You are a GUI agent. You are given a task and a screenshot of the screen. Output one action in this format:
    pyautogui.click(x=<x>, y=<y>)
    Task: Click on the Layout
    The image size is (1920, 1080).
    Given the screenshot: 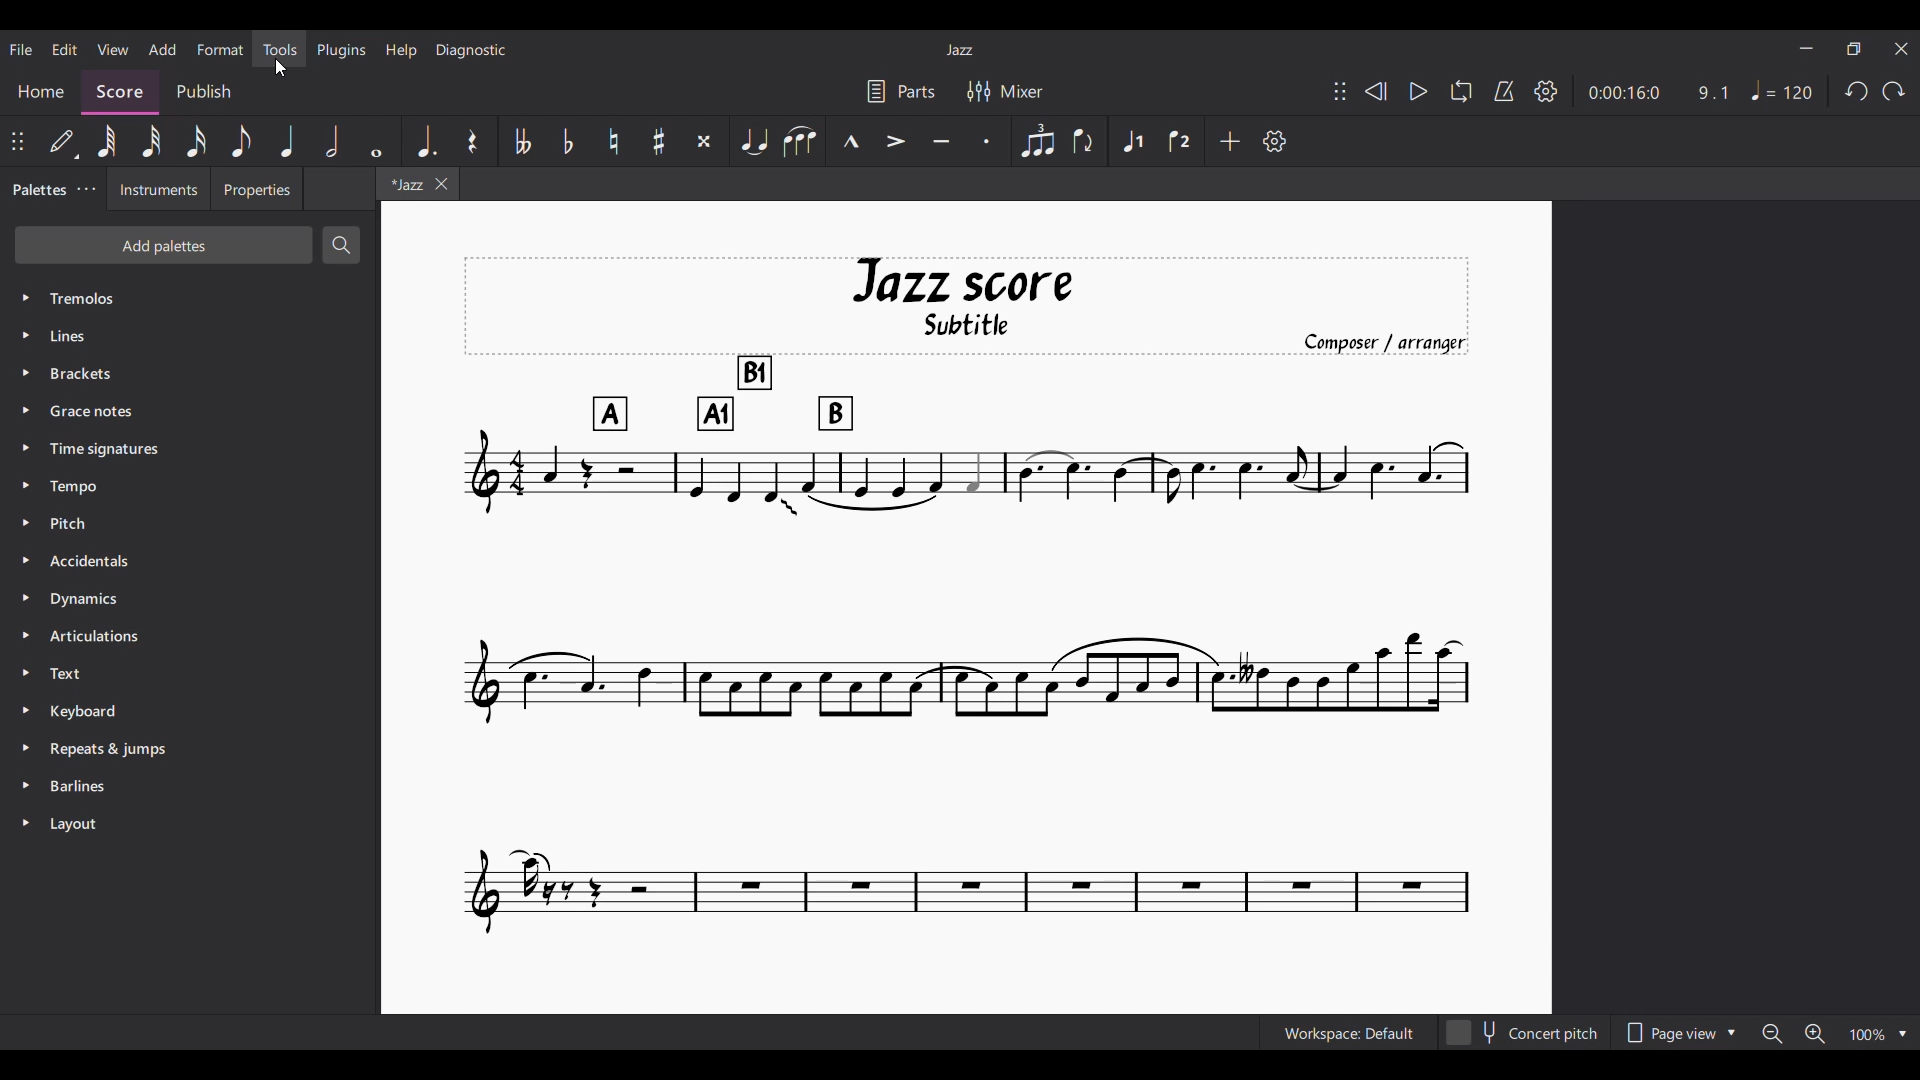 What is the action you would take?
    pyautogui.click(x=190, y=824)
    